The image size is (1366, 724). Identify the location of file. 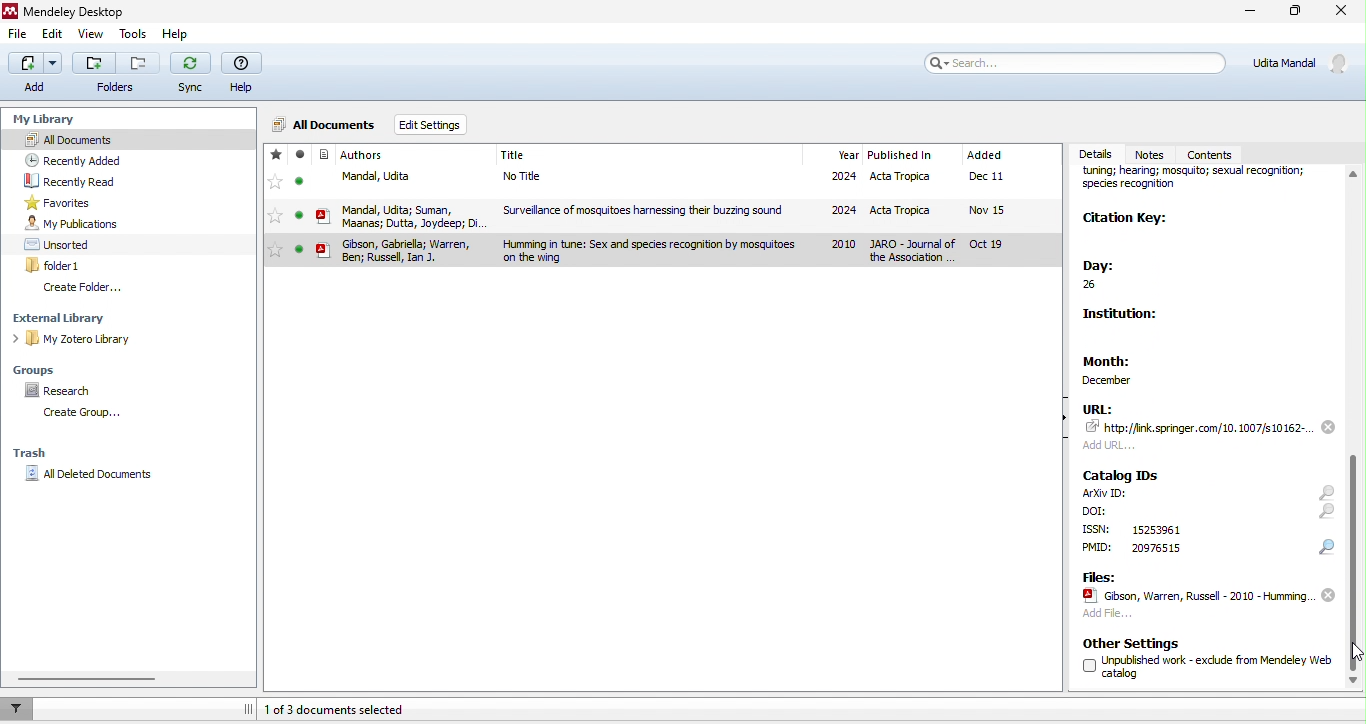
(18, 37).